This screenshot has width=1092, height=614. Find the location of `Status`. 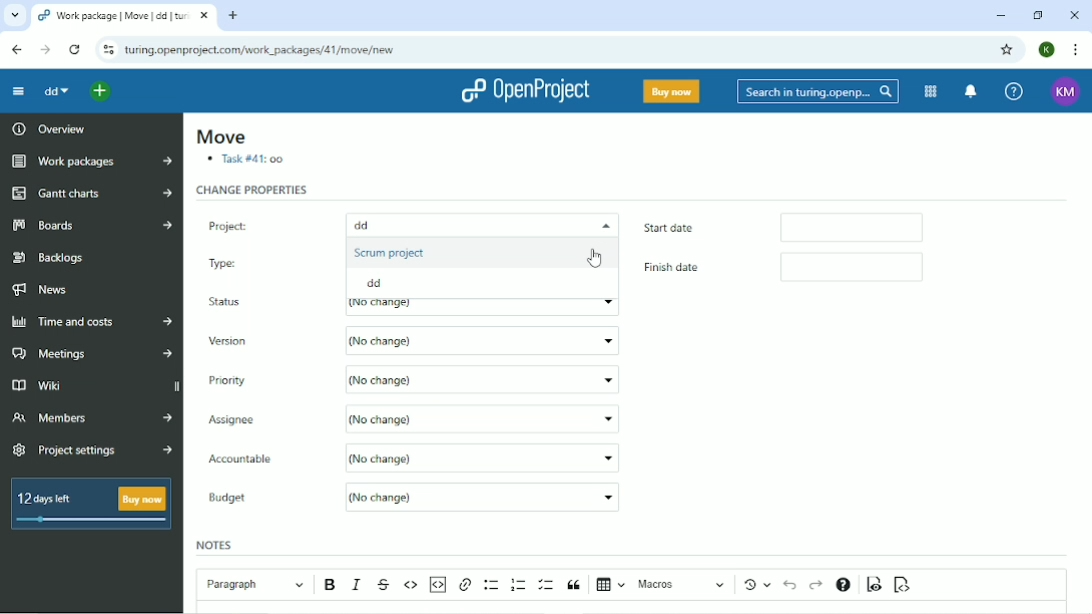

Status is located at coordinates (230, 303).